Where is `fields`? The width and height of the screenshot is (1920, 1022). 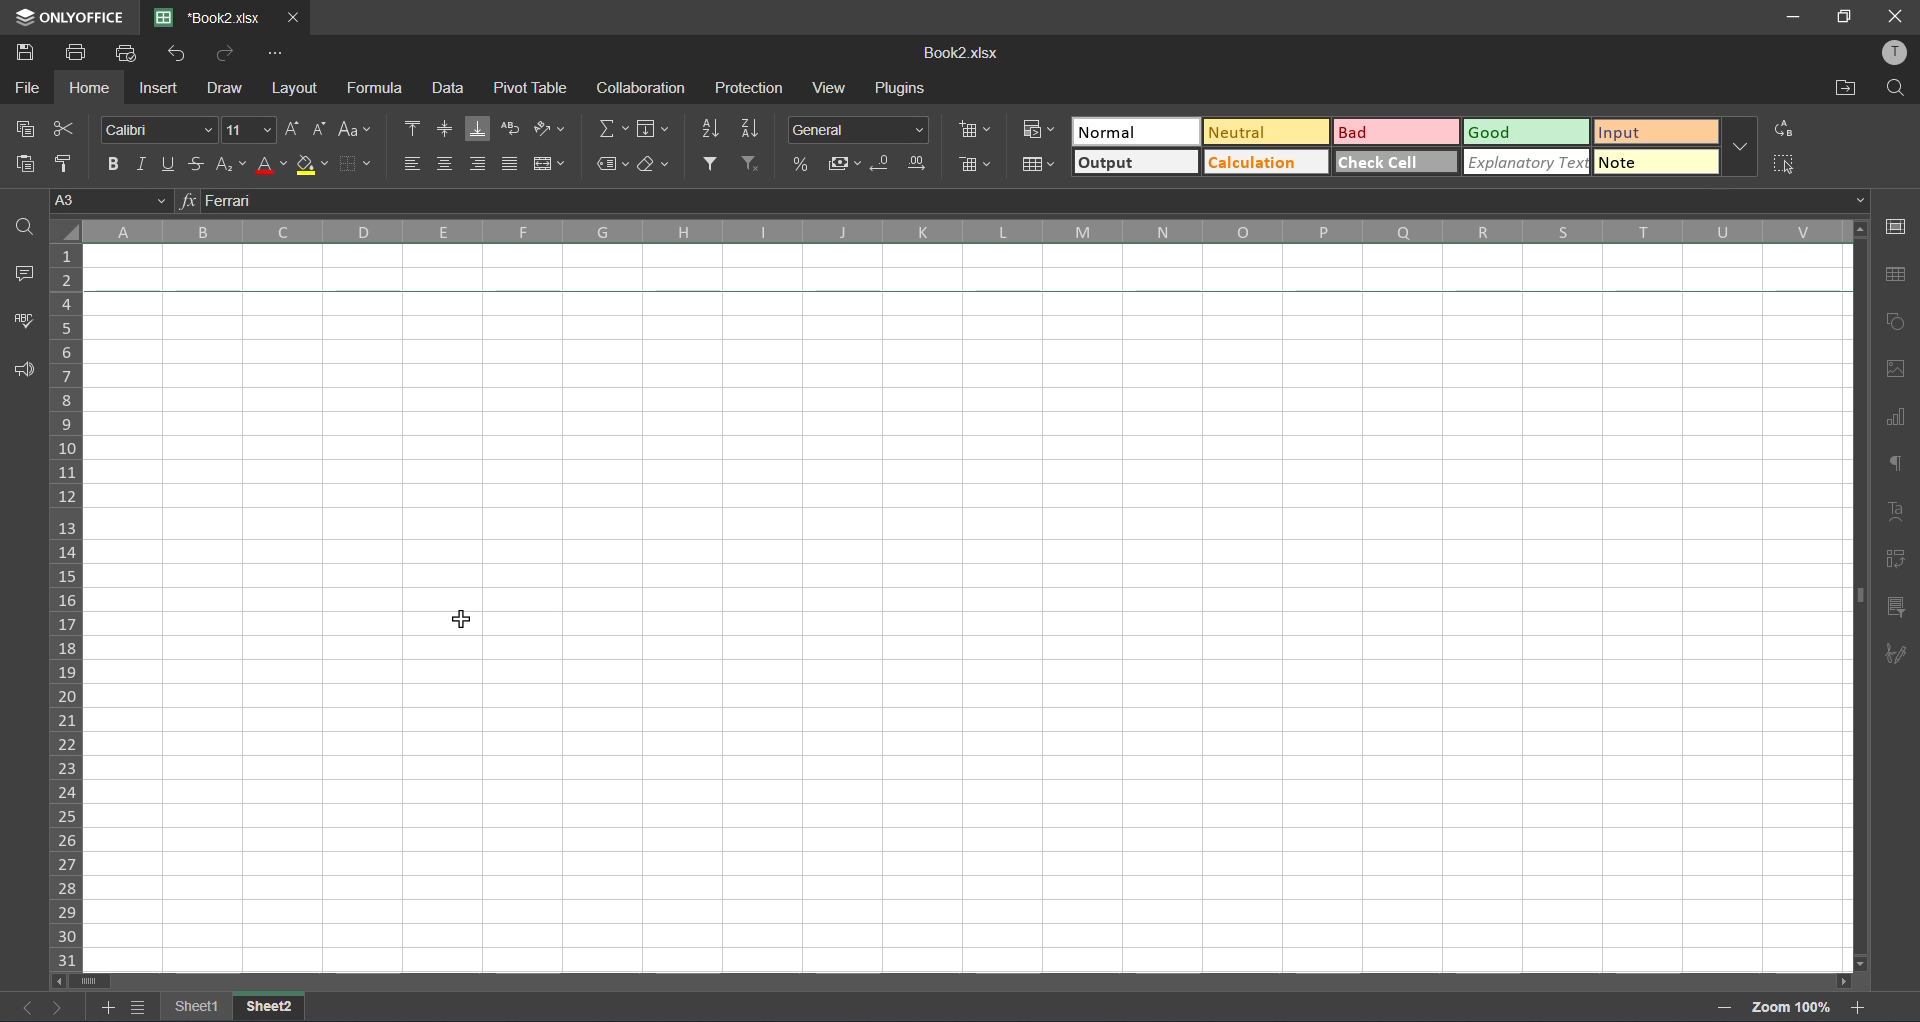
fields is located at coordinates (656, 128).